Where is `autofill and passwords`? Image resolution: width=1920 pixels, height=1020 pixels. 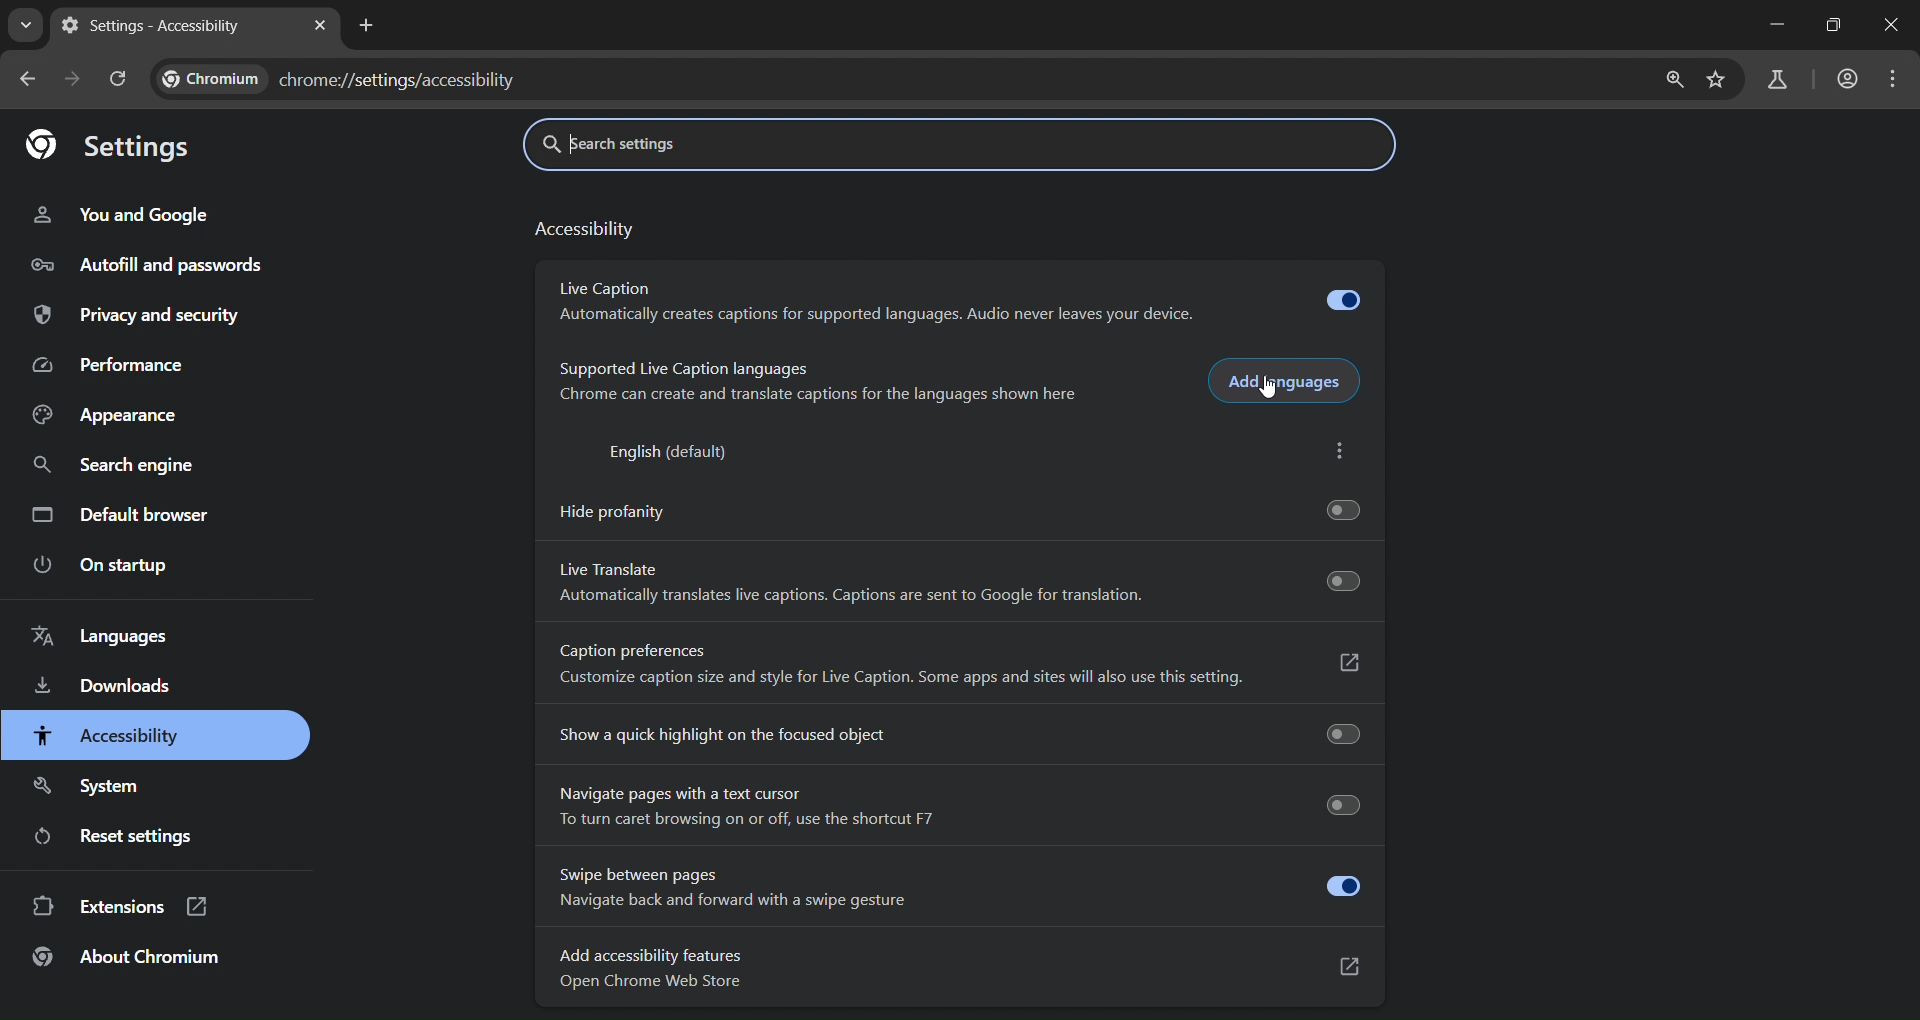 autofill and passwords is located at coordinates (149, 267).